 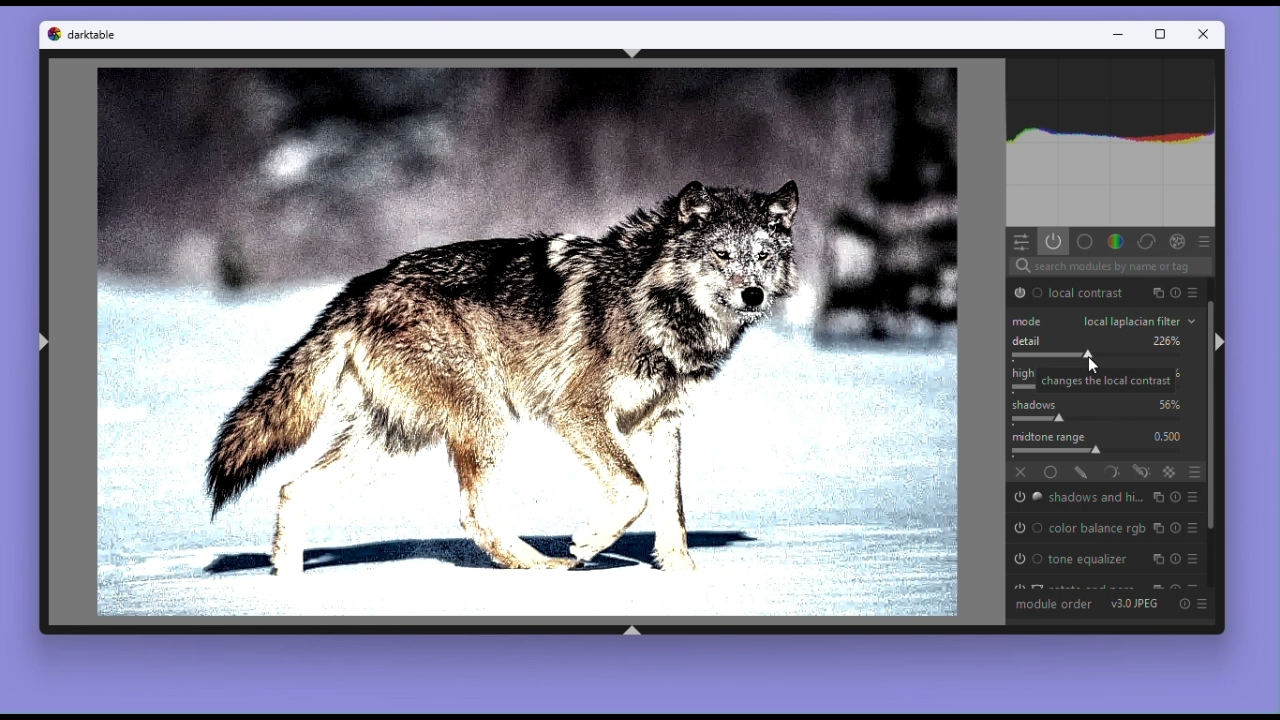 I want to click on multiple instance actions, so click(x=1156, y=497).